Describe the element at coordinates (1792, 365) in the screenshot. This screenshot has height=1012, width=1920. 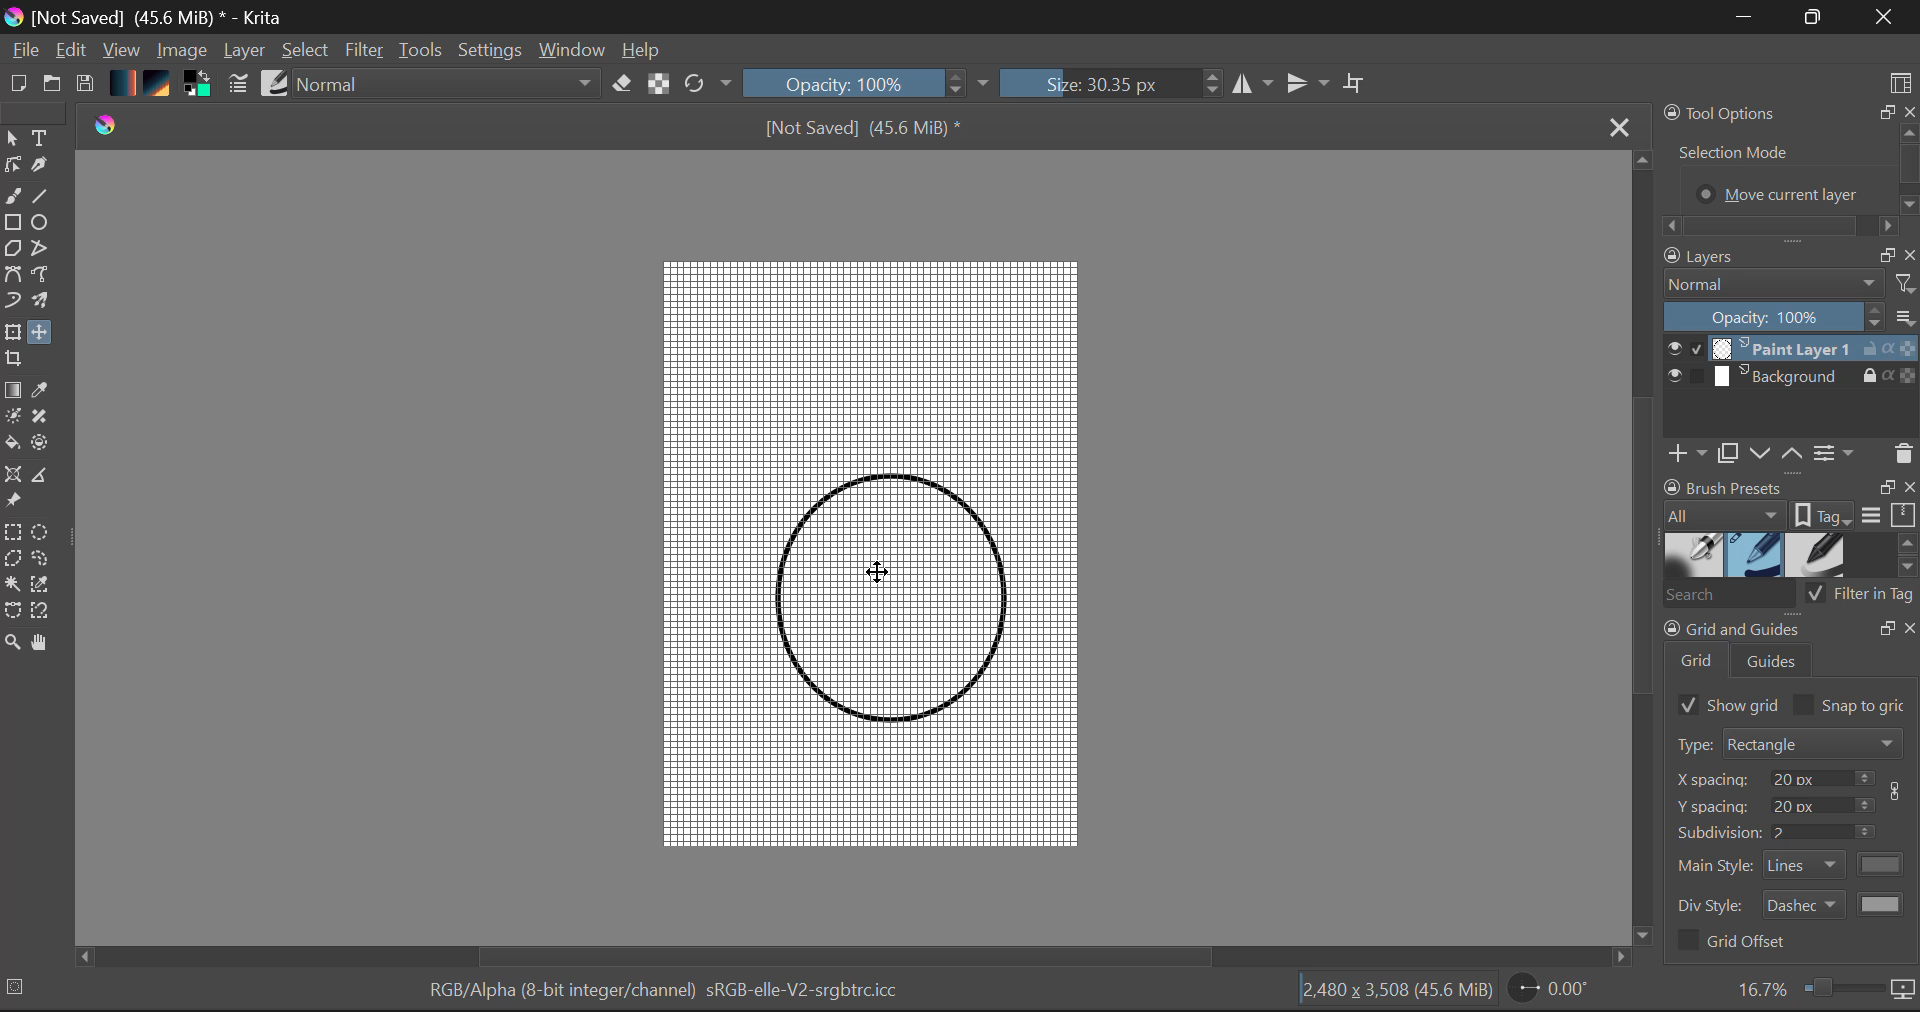
I see `Layers` at that location.